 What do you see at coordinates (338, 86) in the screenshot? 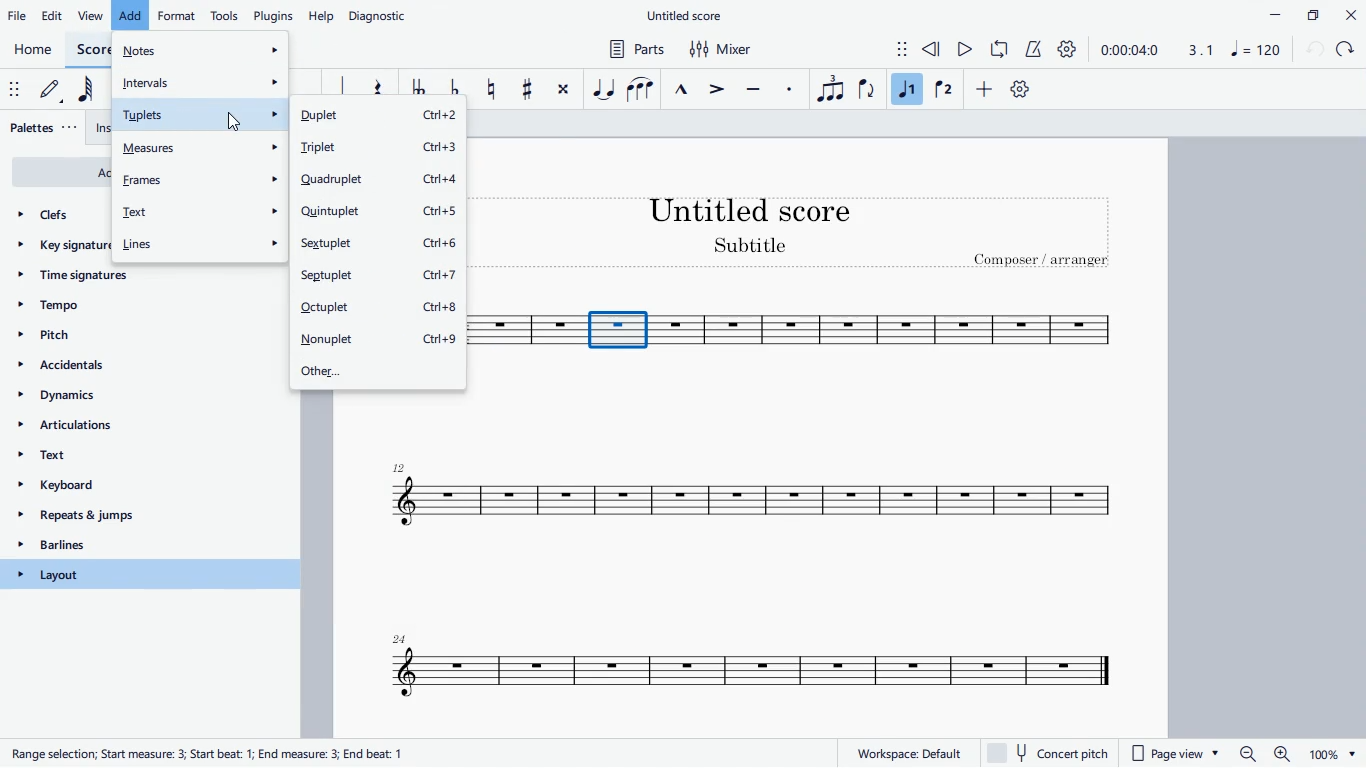
I see `augmentation dot` at bounding box center [338, 86].